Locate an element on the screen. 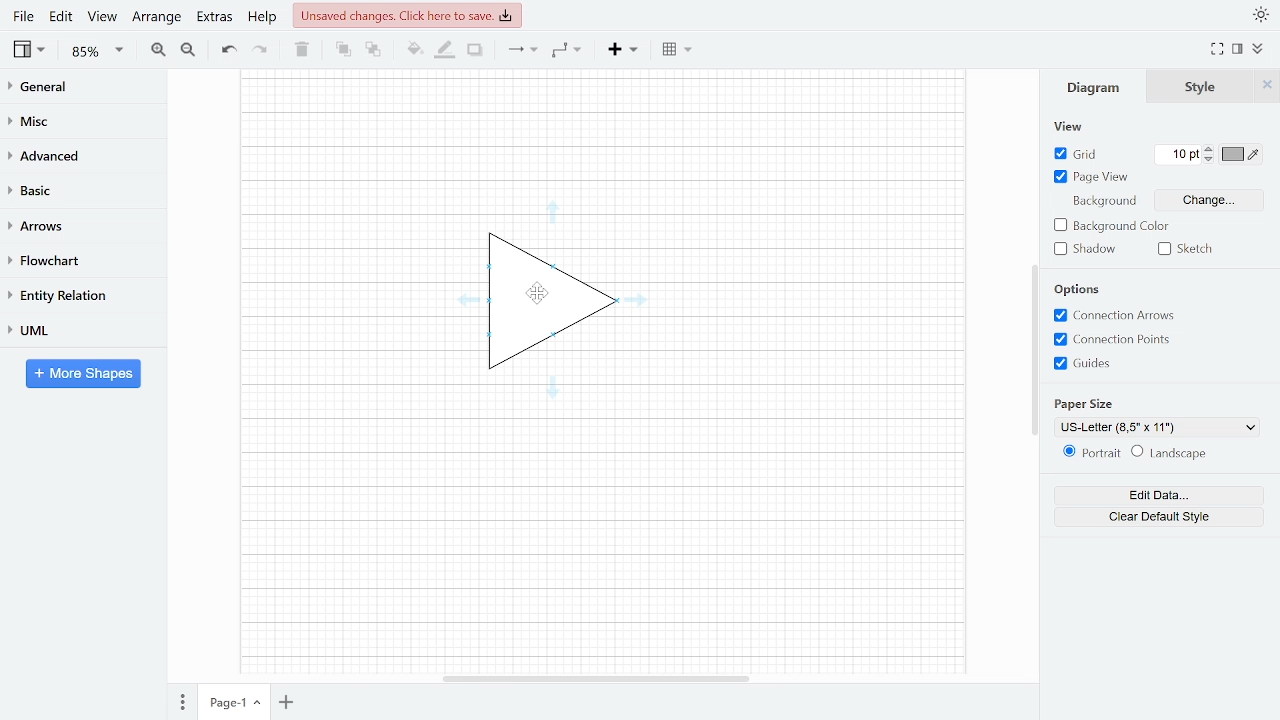 The width and height of the screenshot is (1280, 720). Zoom out is located at coordinates (190, 49).